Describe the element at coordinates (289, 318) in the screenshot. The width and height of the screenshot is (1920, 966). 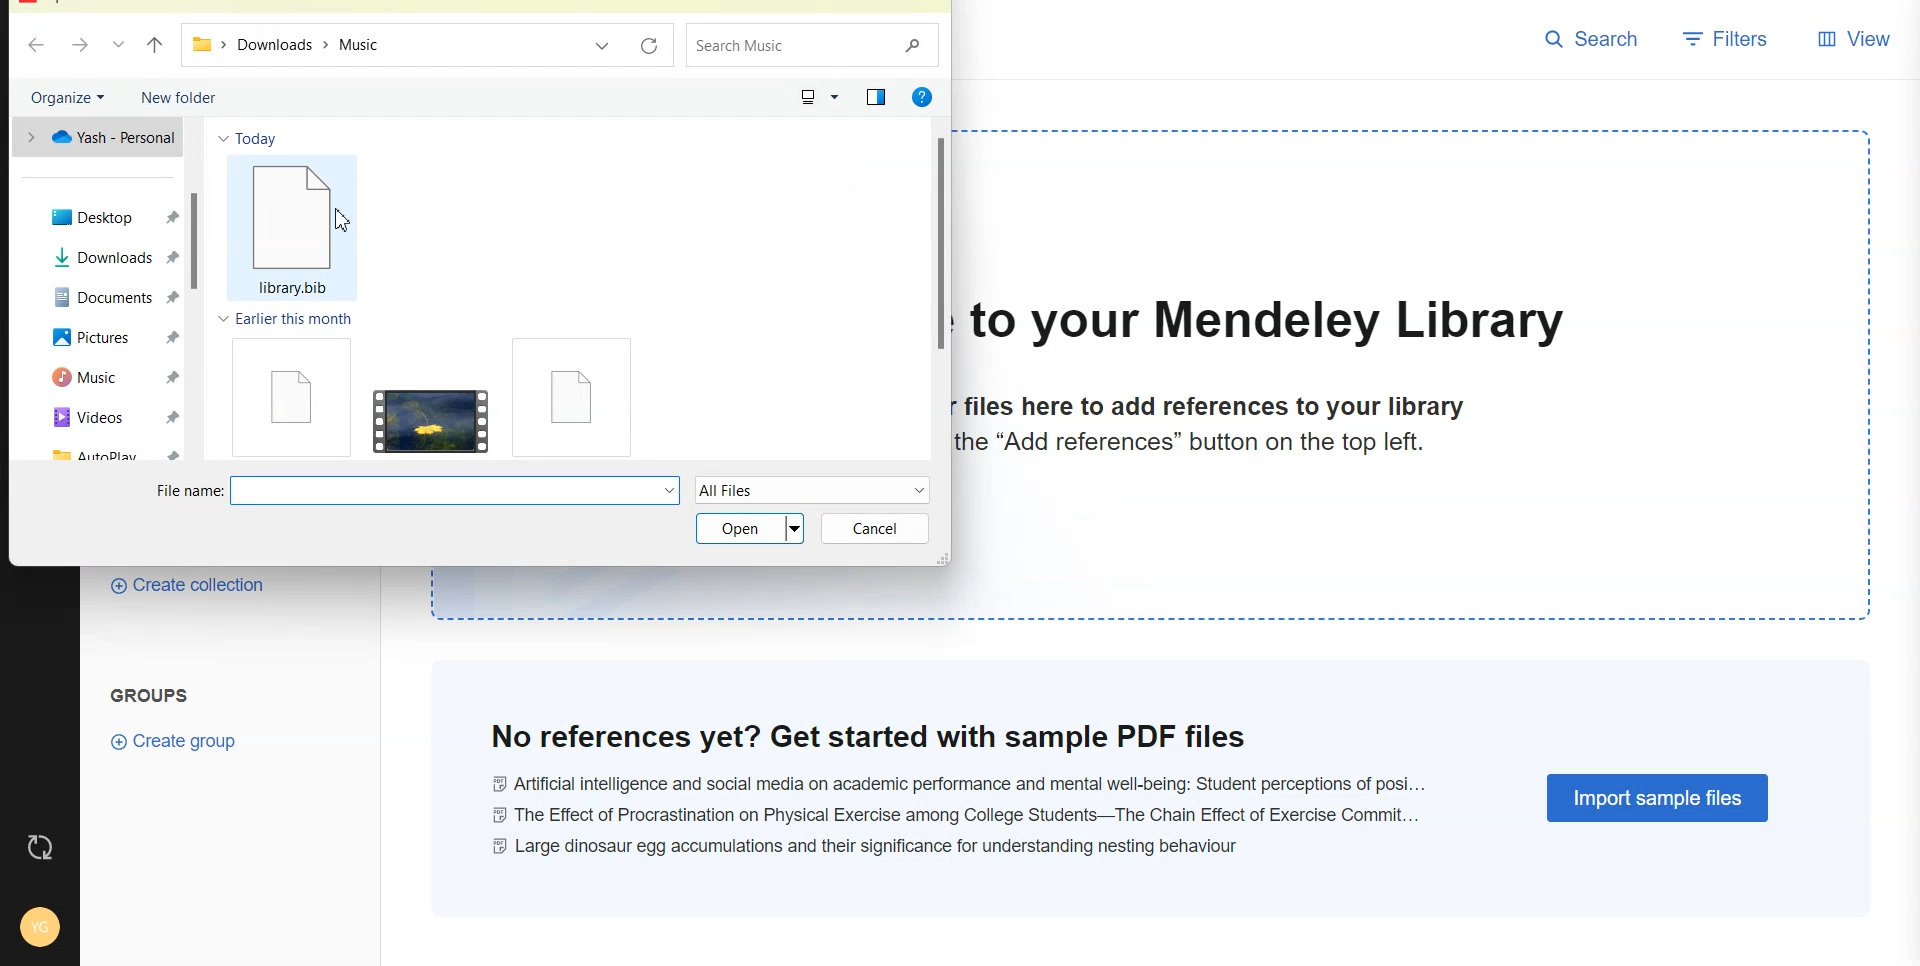
I see `Earlier this month` at that location.